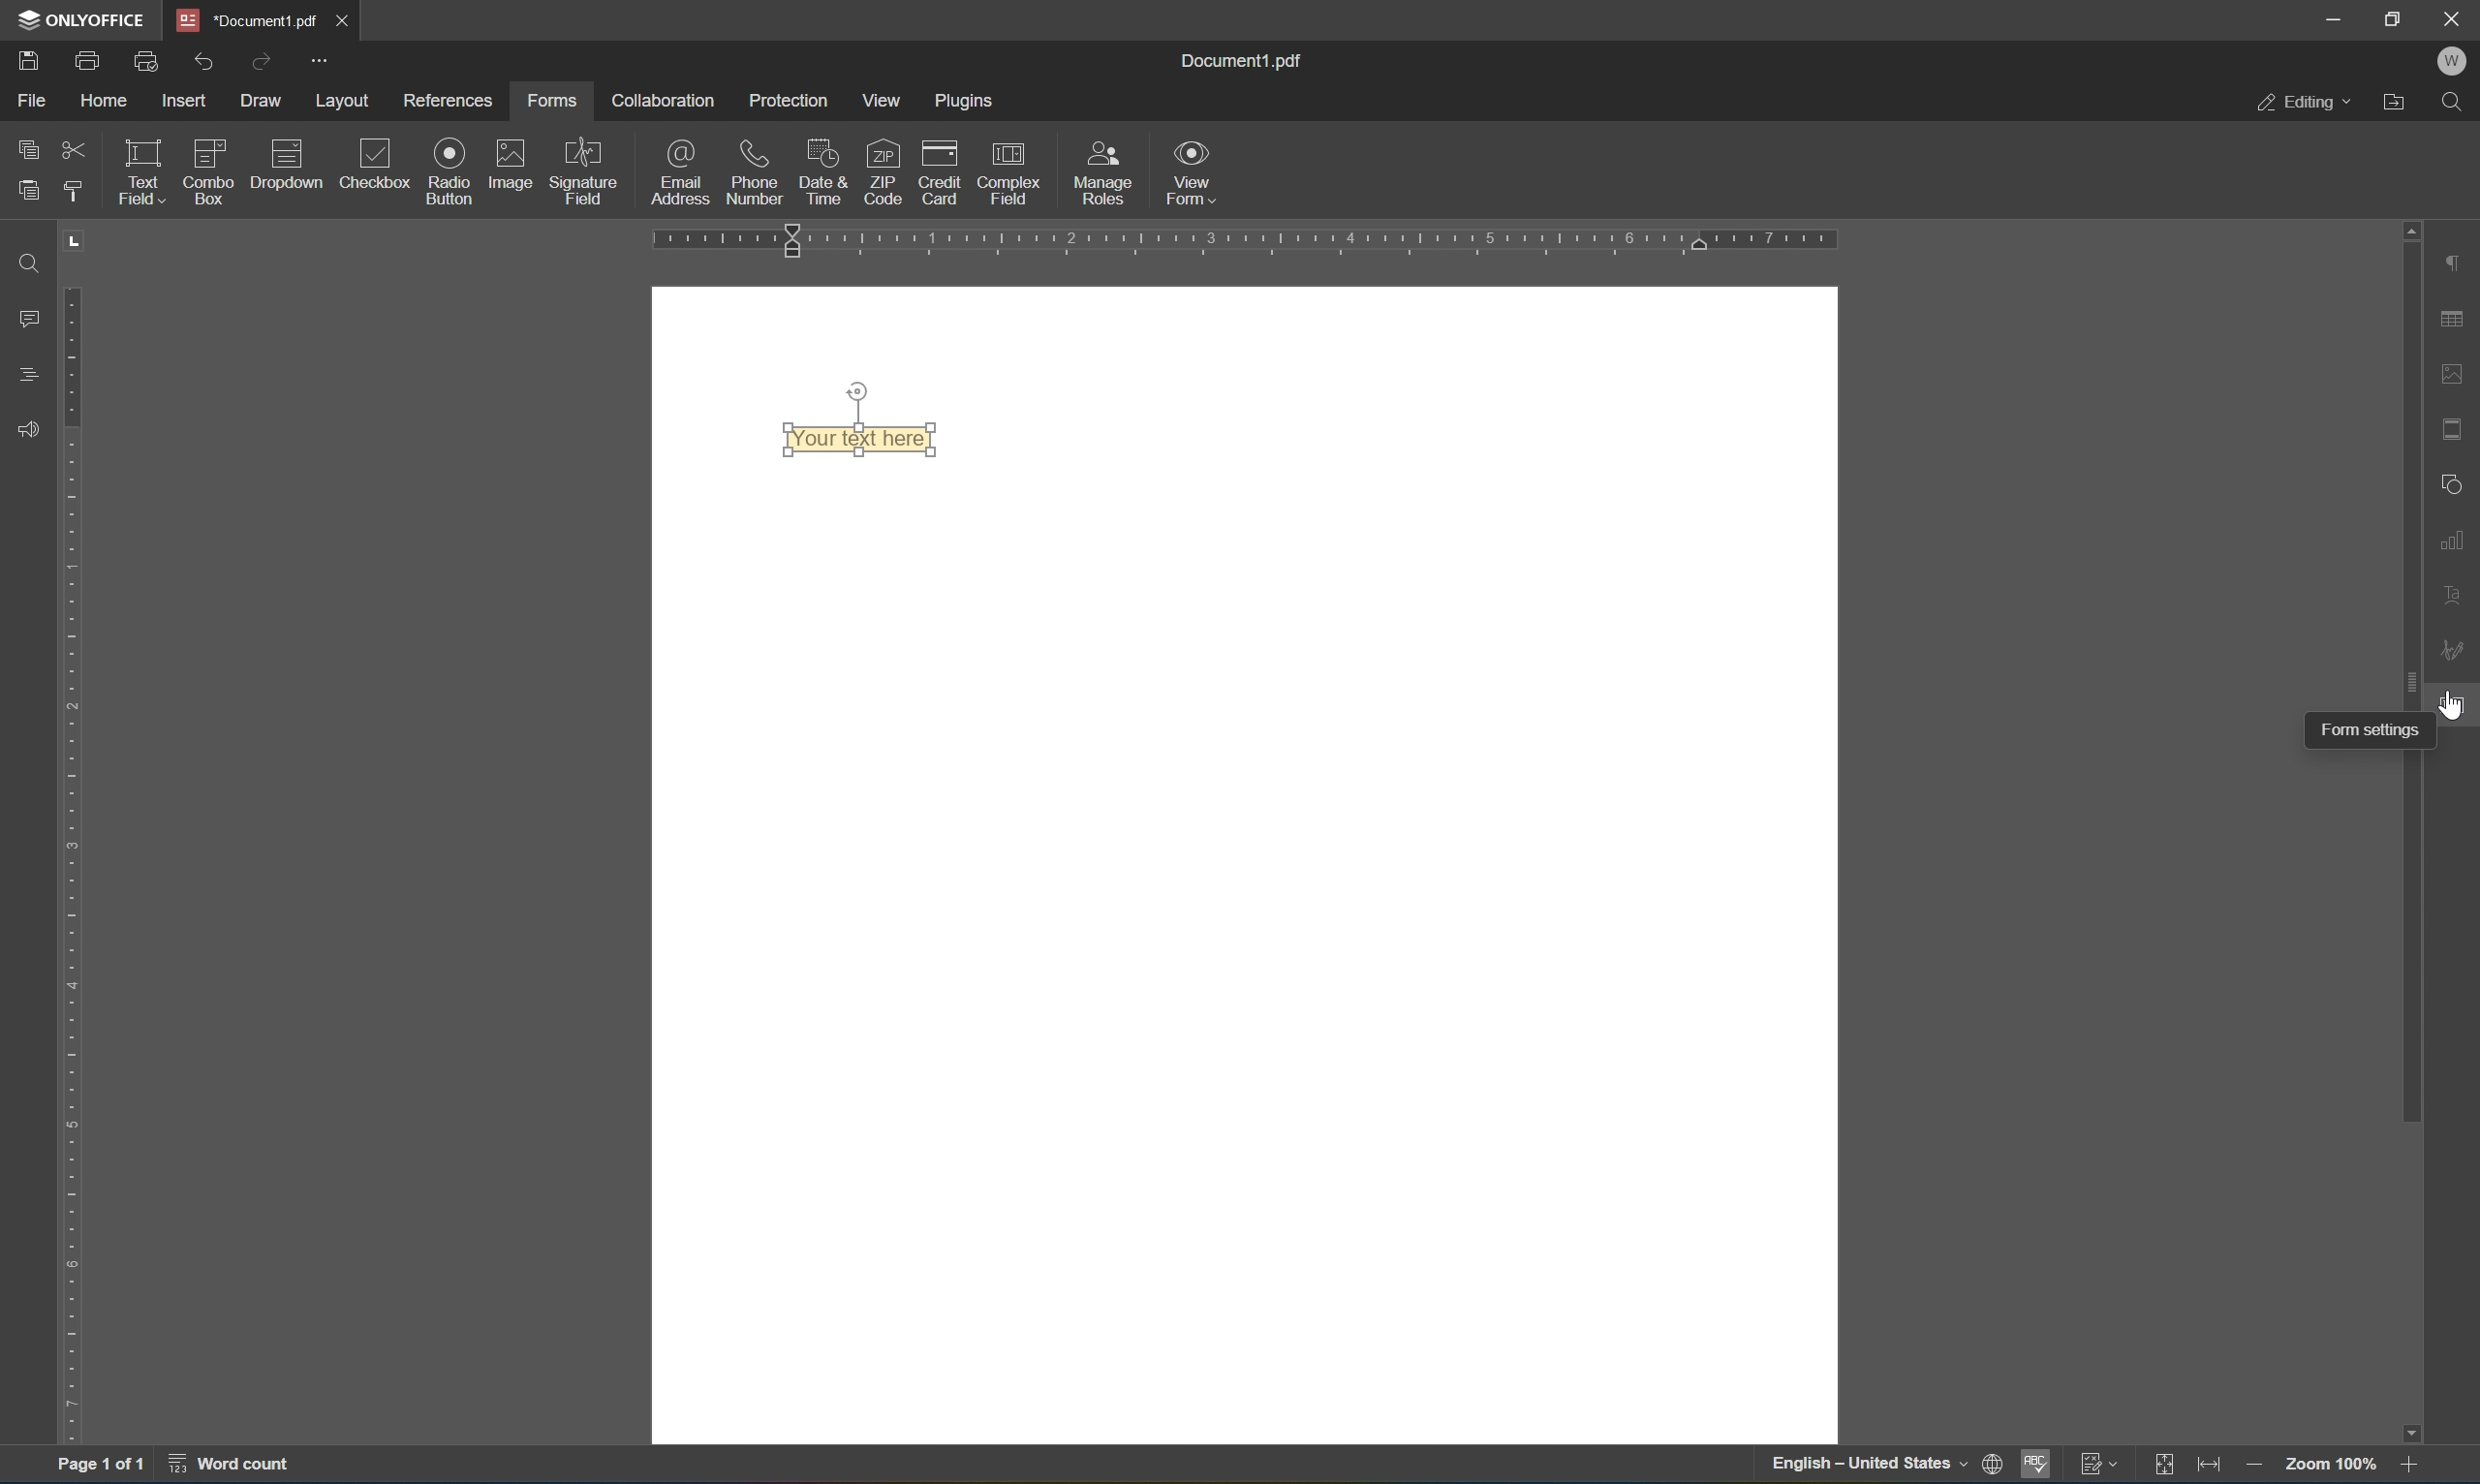 The height and width of the screenshot is (1484, 2480). What do you see at coordinates (248, 20) in the screenshot?
I see `*document1.pdf` at bounding box center [248, 20].